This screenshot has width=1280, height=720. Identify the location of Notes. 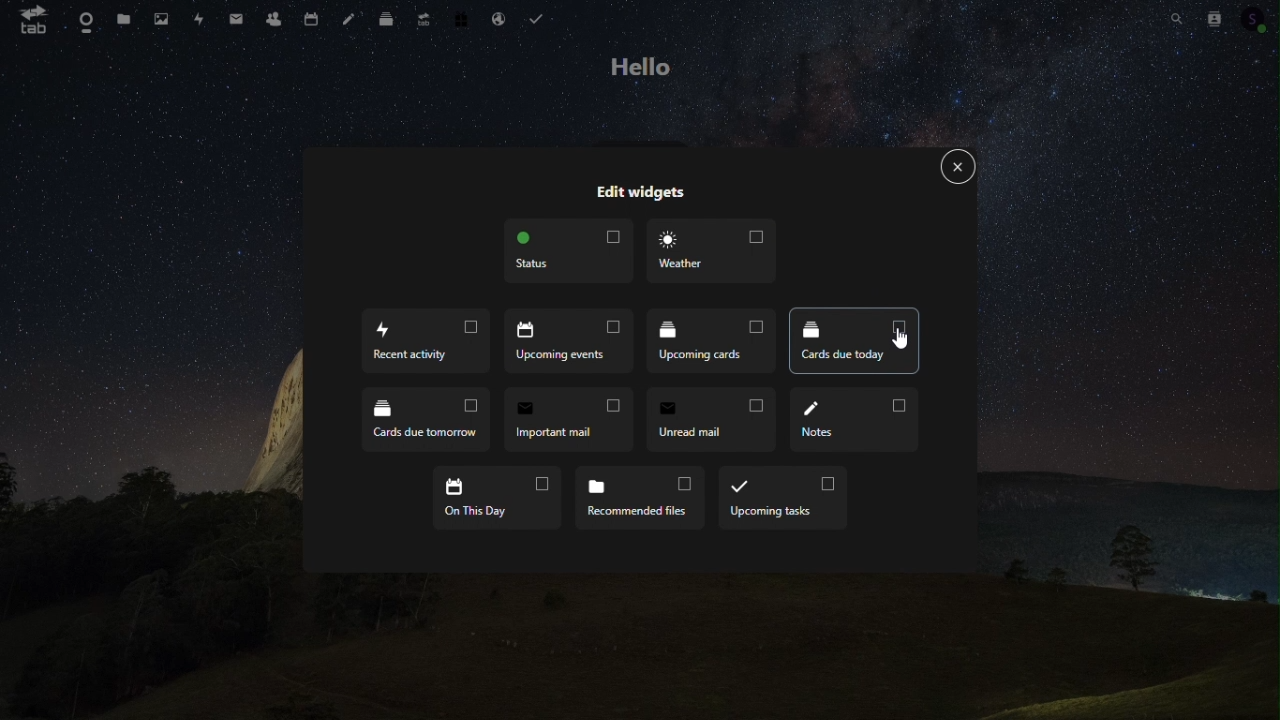
(852, 424).